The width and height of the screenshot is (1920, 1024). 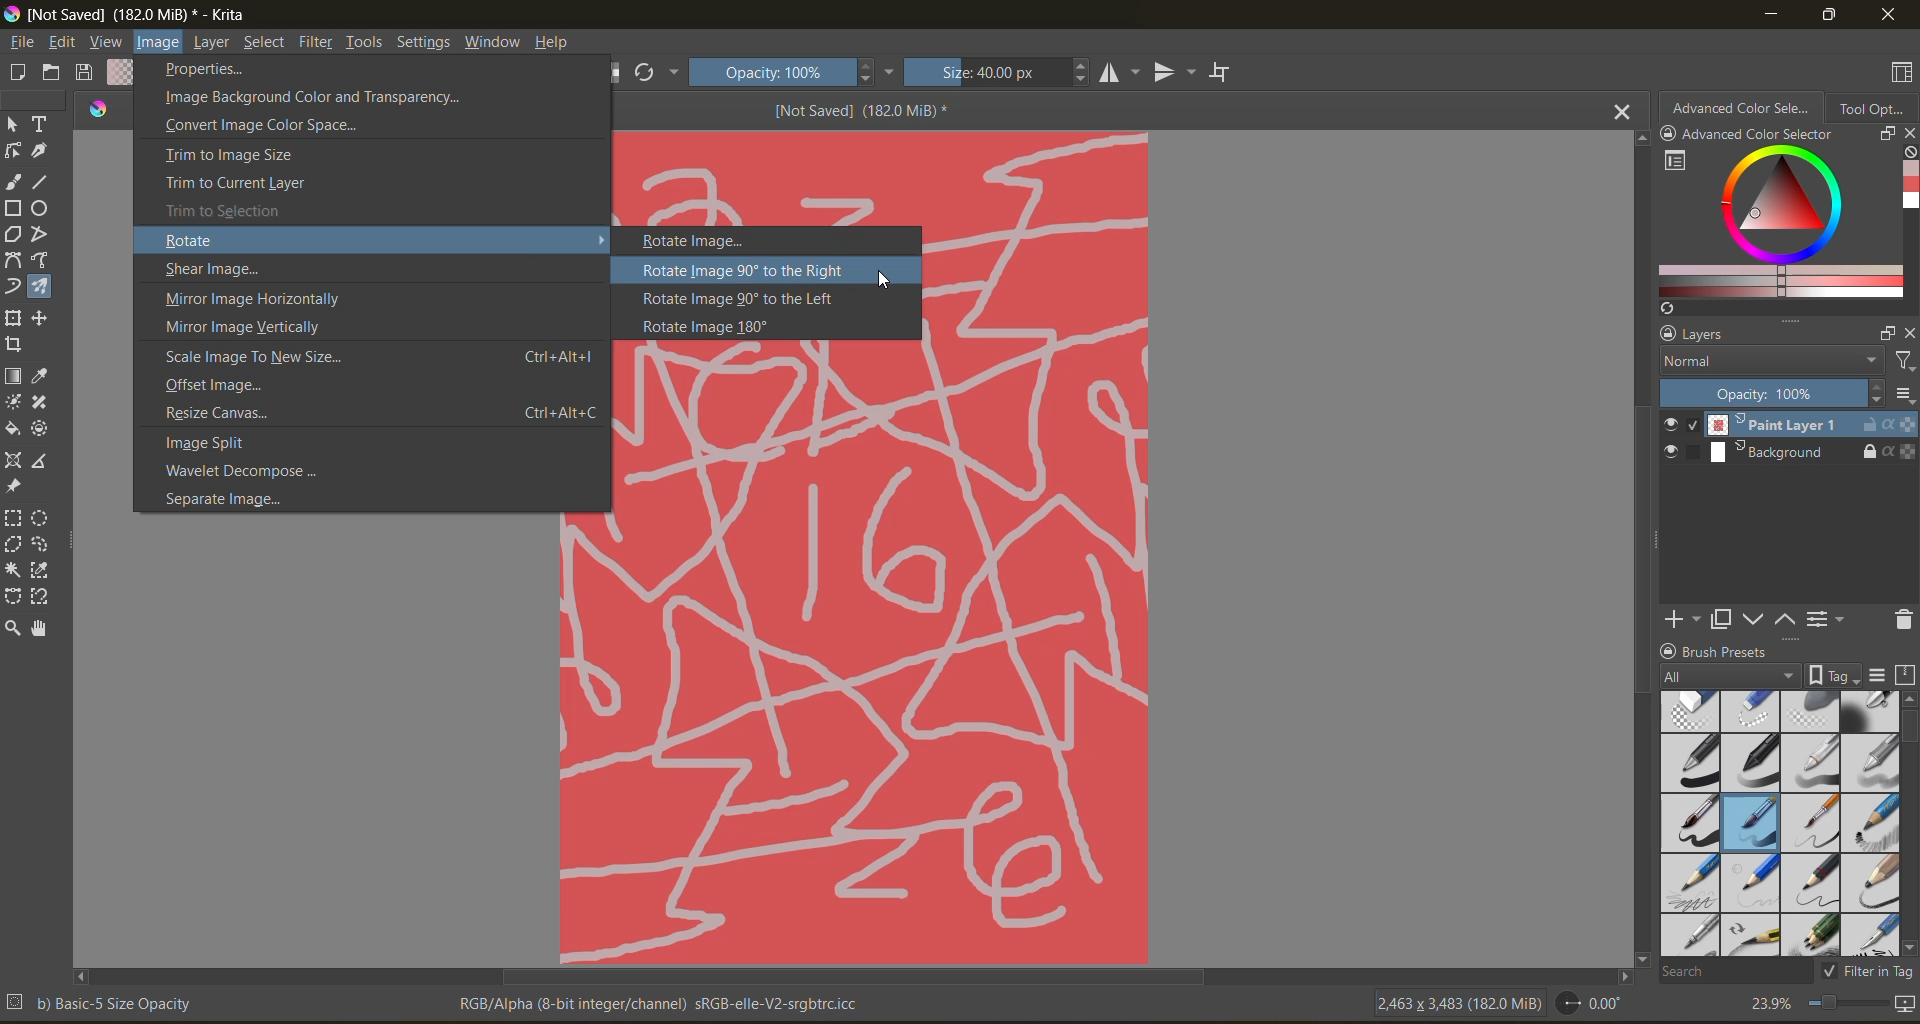 I want to click on zoom factor, so click(x=1771, y=1003).